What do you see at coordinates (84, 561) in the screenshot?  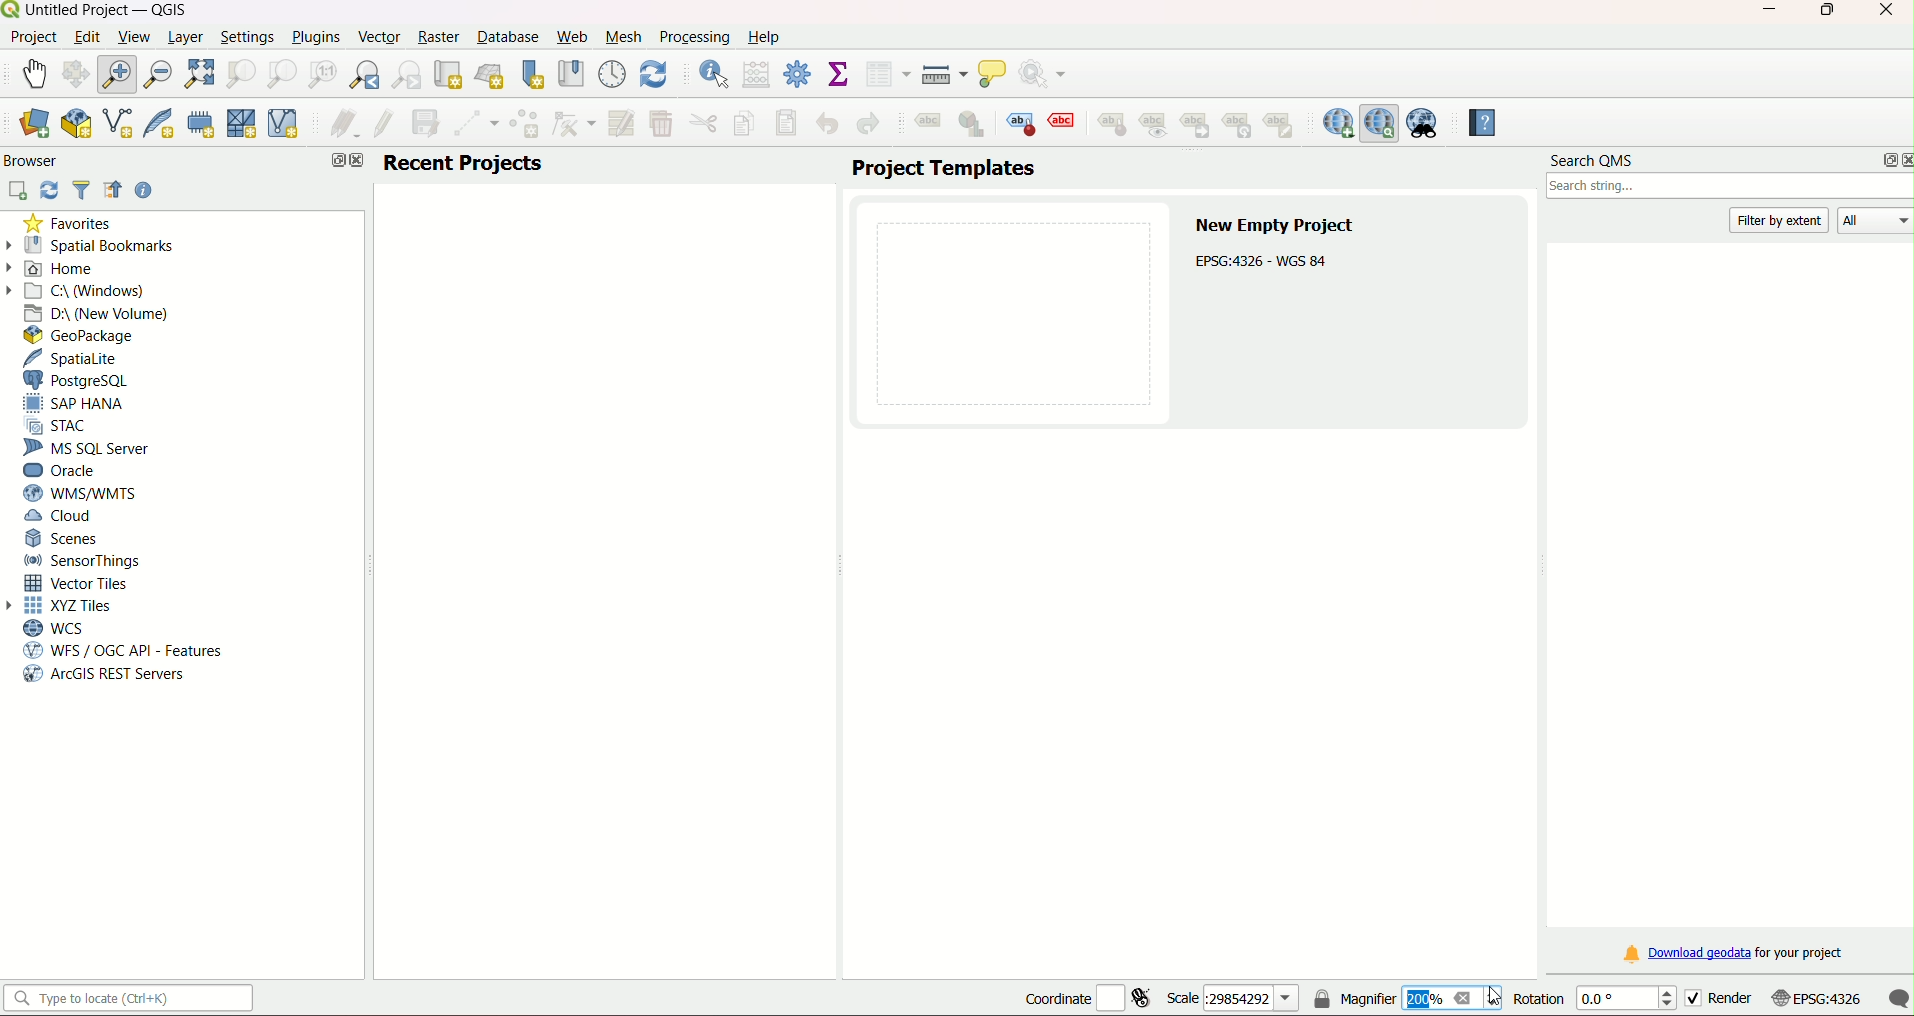 I see `Sensor Things` at bounding box center [84, 561].